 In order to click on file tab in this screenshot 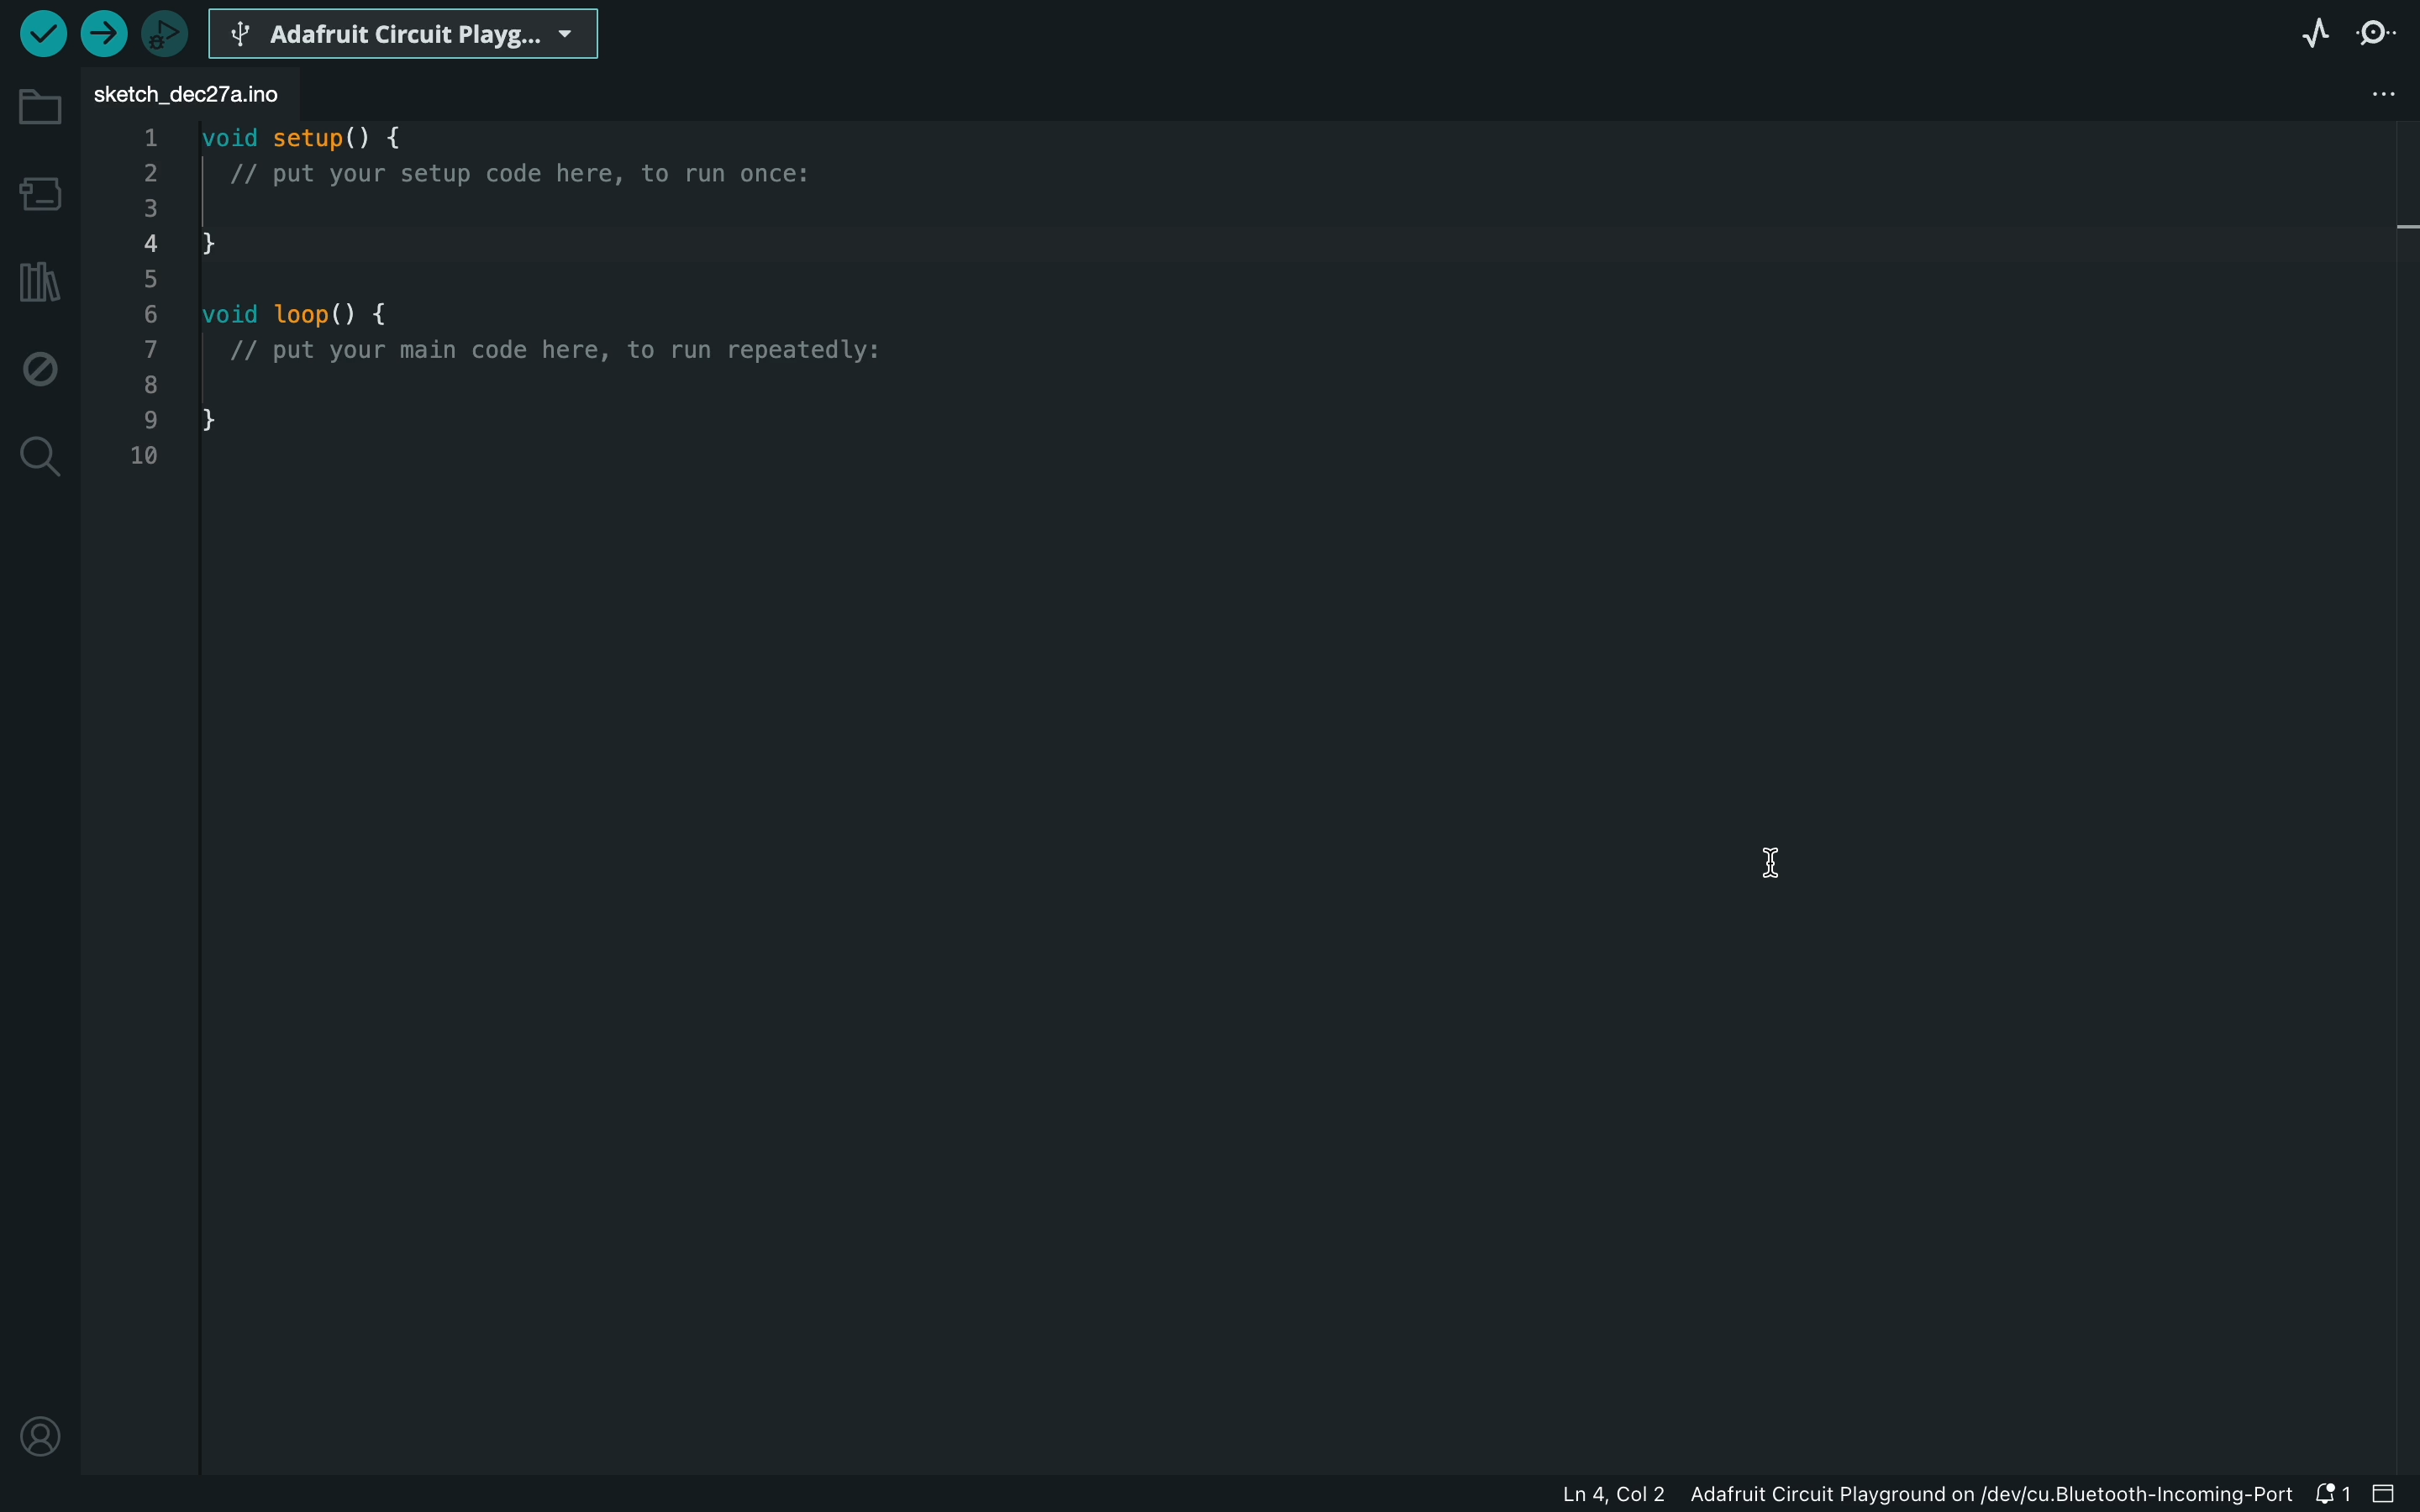, I will do `click(200, 97)`.